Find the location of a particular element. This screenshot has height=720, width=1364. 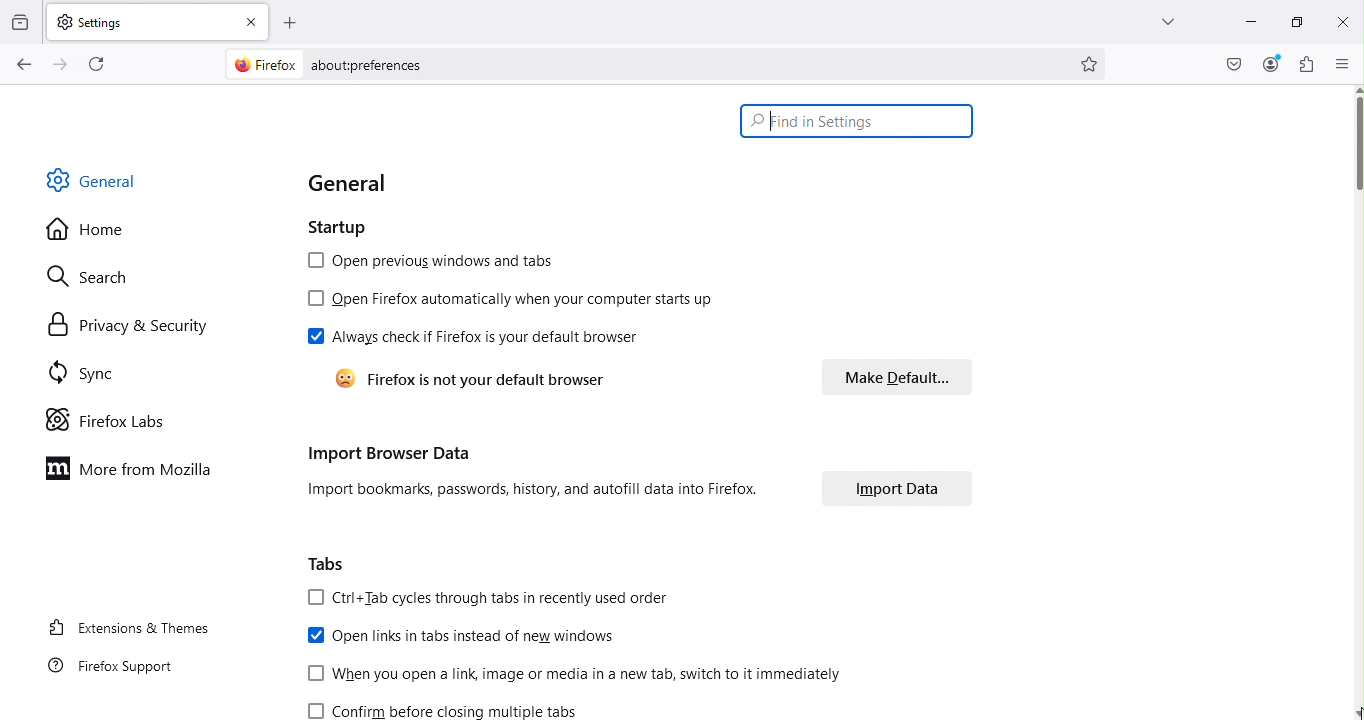

Reload current page is located at coordinates (99, 62).